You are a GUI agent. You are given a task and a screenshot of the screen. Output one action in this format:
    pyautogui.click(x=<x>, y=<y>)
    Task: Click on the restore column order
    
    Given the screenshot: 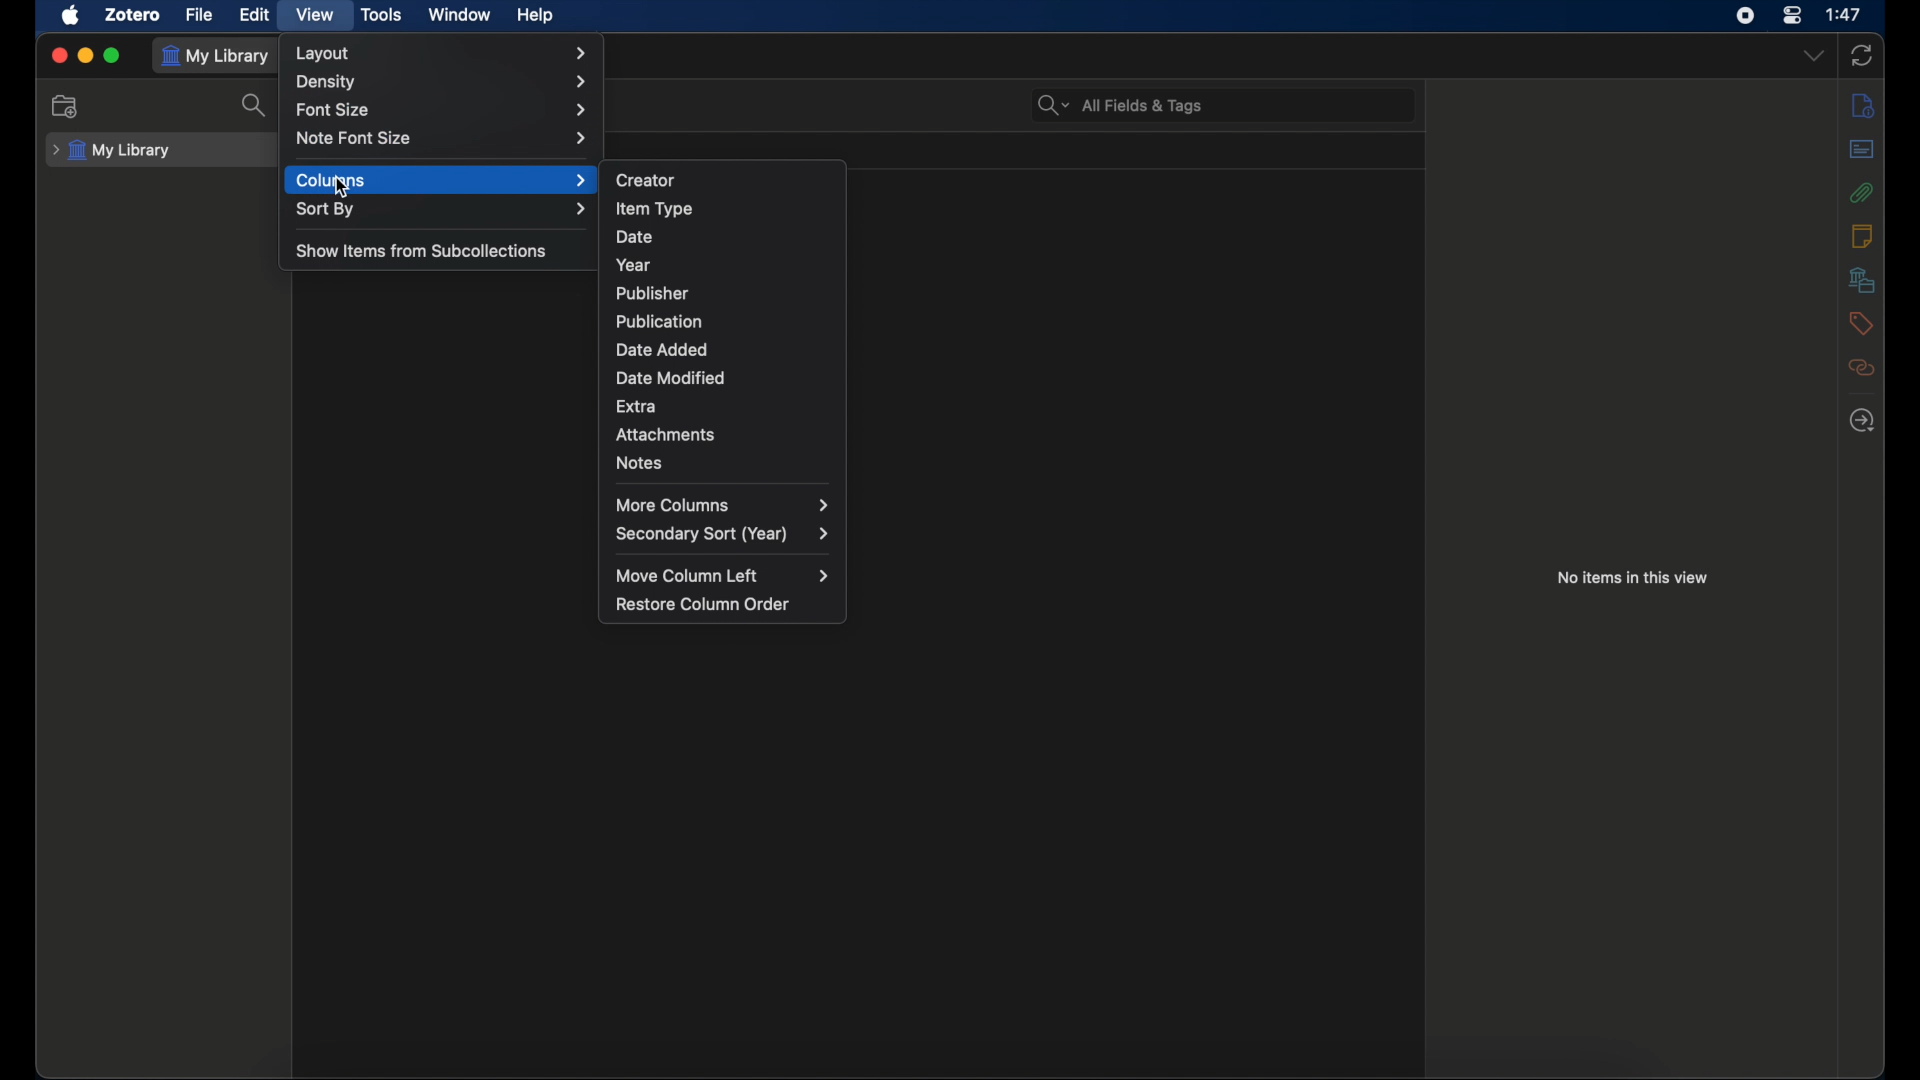 What is the action you would take?
    pyautogui.click(x=706, y=604)
    